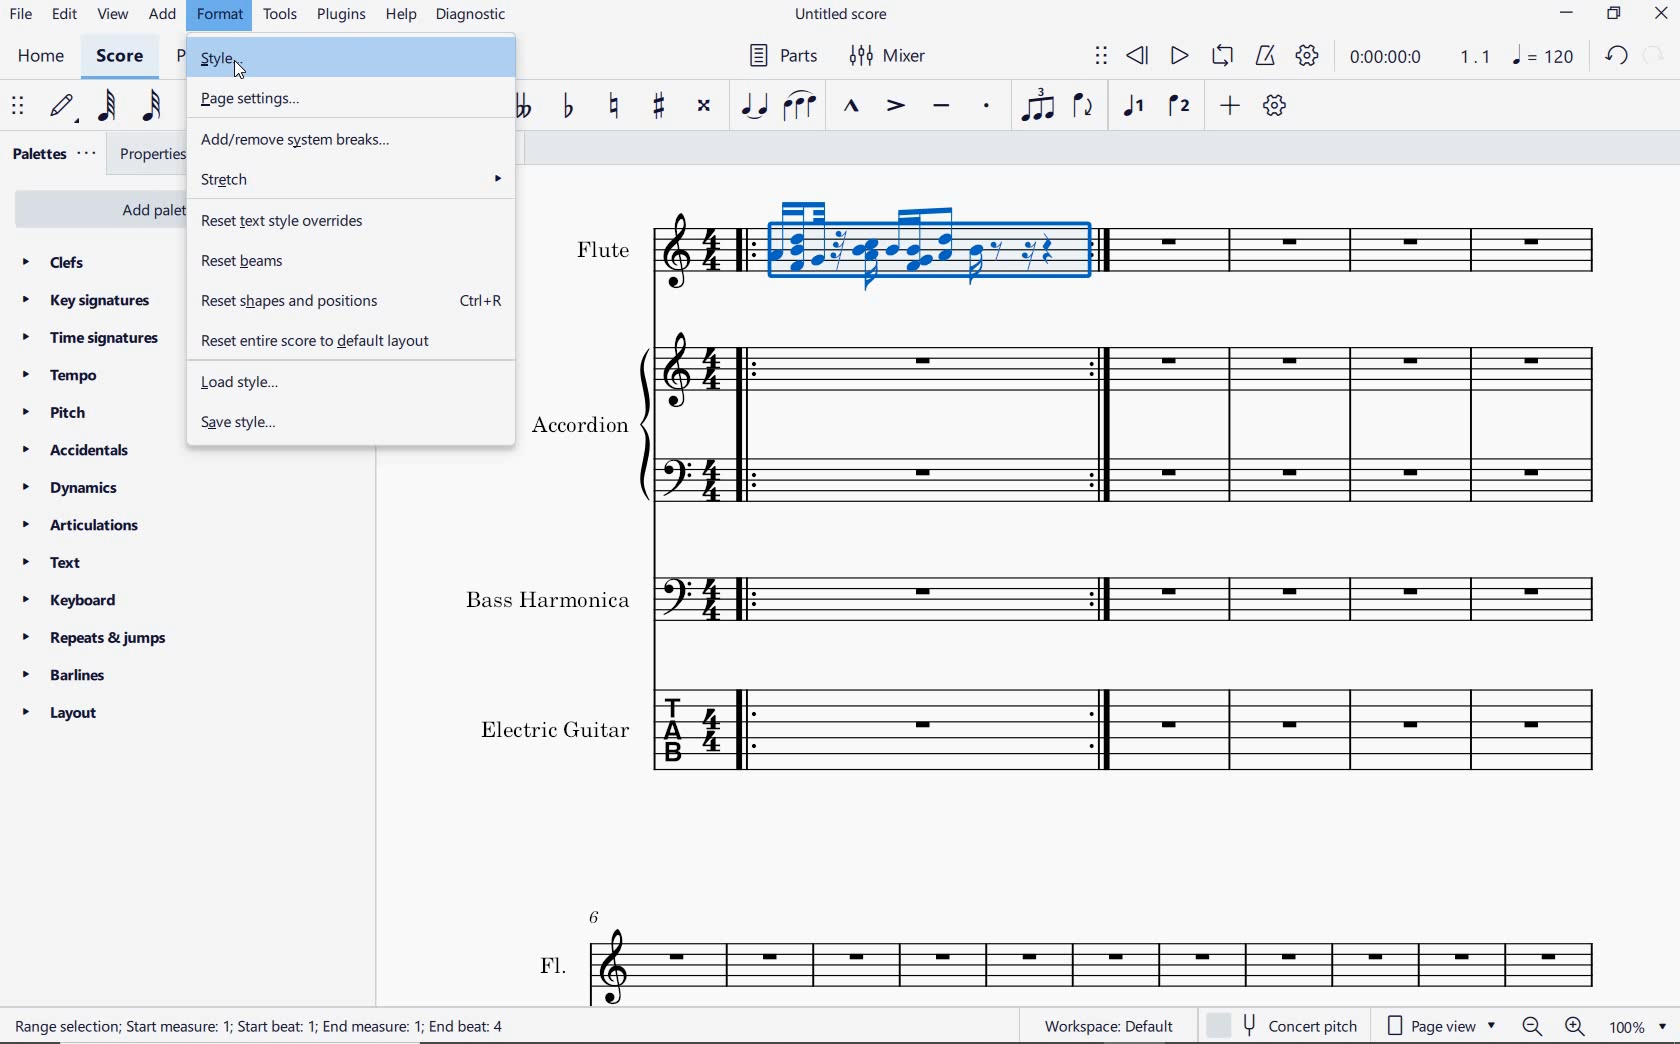 Image resolution: width=1680 pixels, height=1044 pixels. Describe the element at coordinates (86, 301) in the screenshot. I see `key signatures` at that location.